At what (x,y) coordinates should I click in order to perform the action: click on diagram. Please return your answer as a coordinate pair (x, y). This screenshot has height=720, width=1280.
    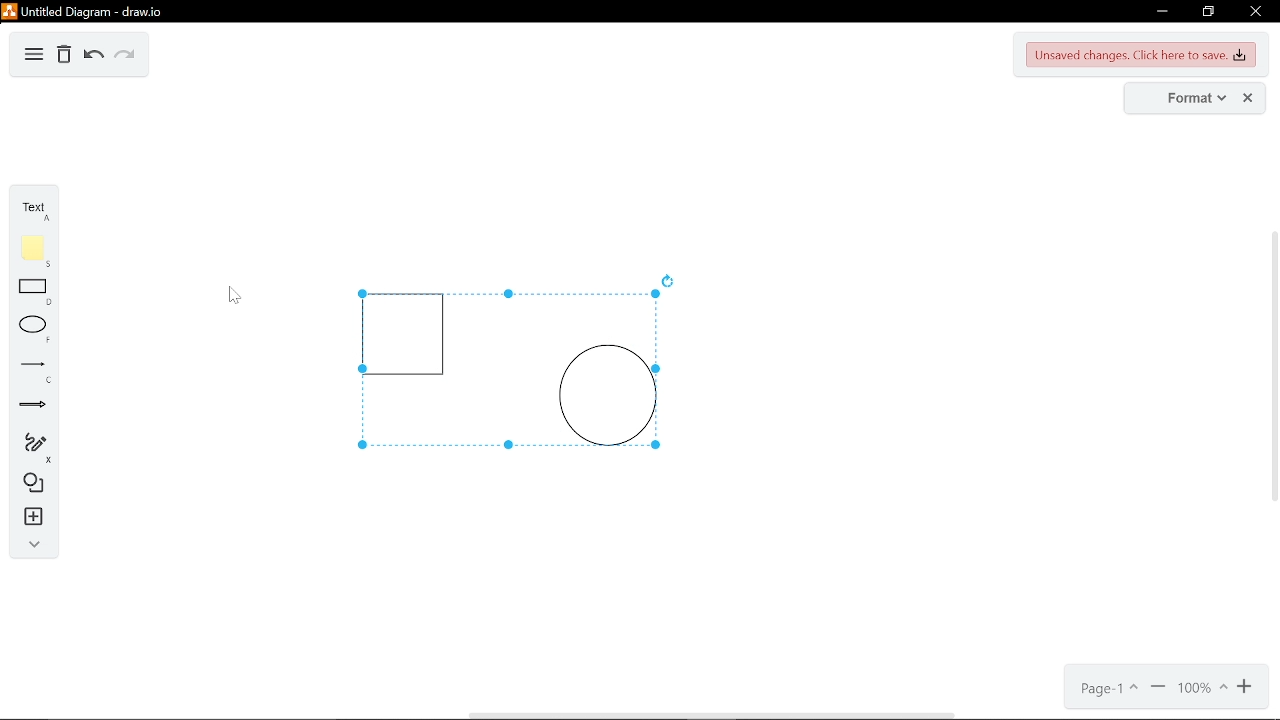
    Looking at the image, I should click on (34, 56).